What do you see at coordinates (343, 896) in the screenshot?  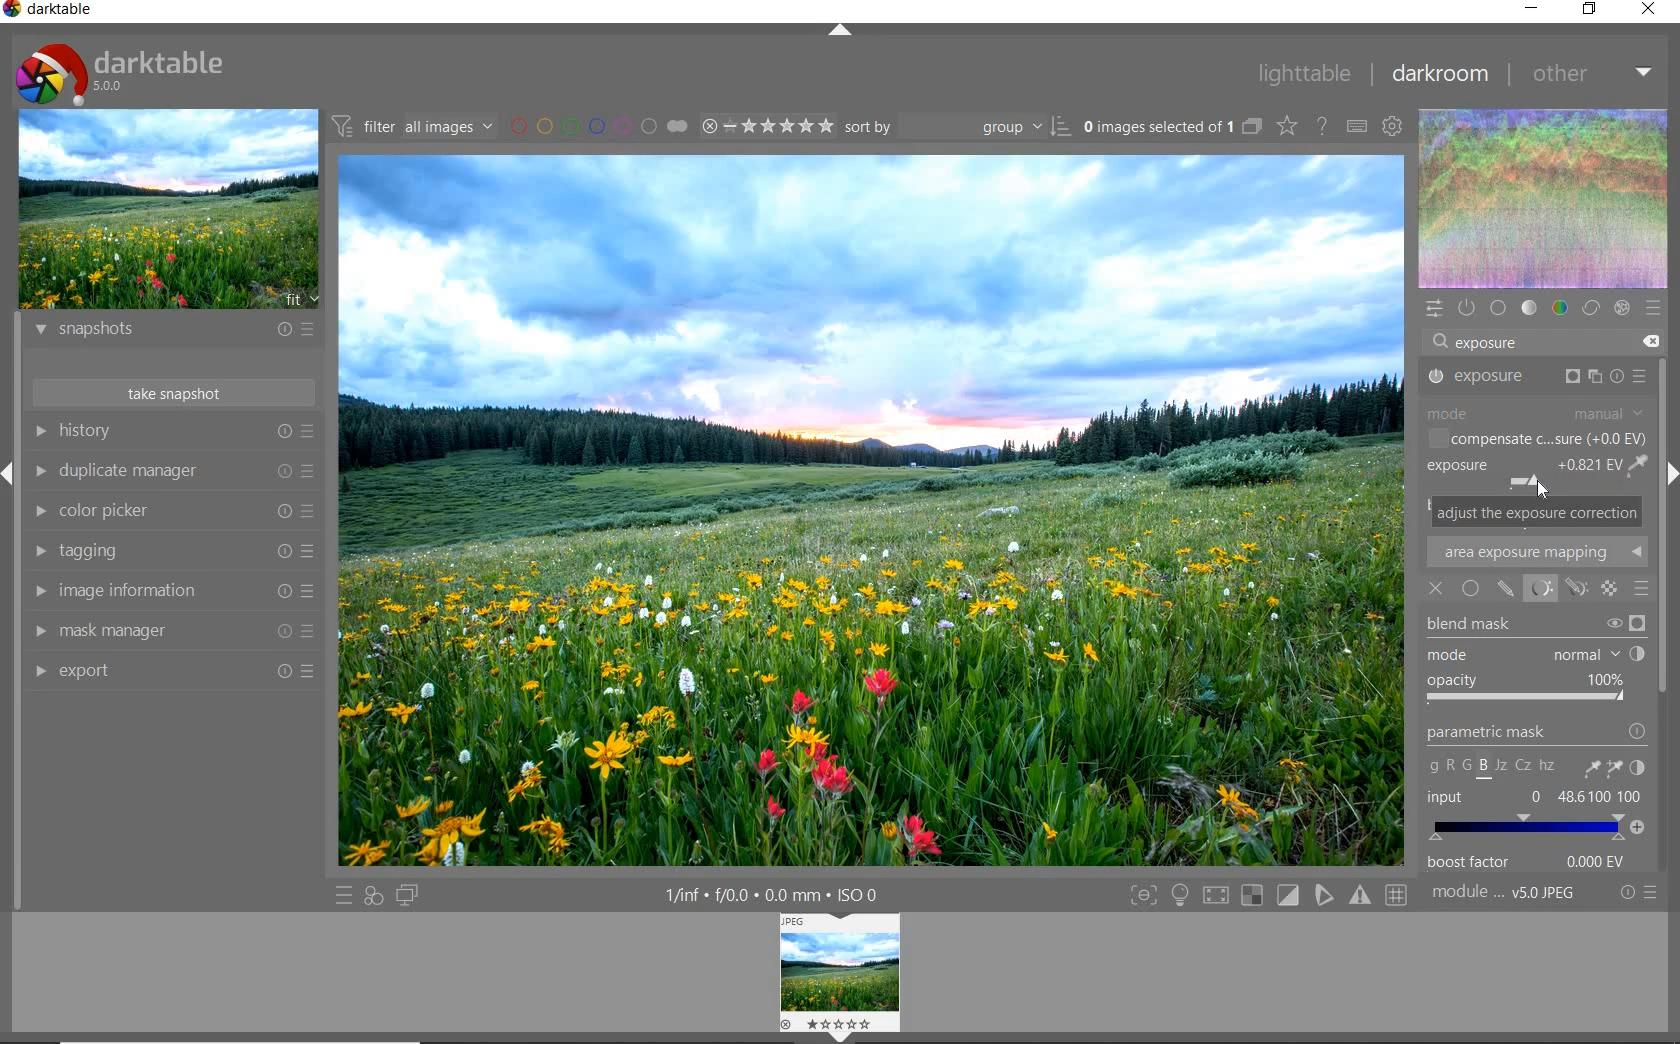 I see `quick access to presets` at bounding box center [343, 896].